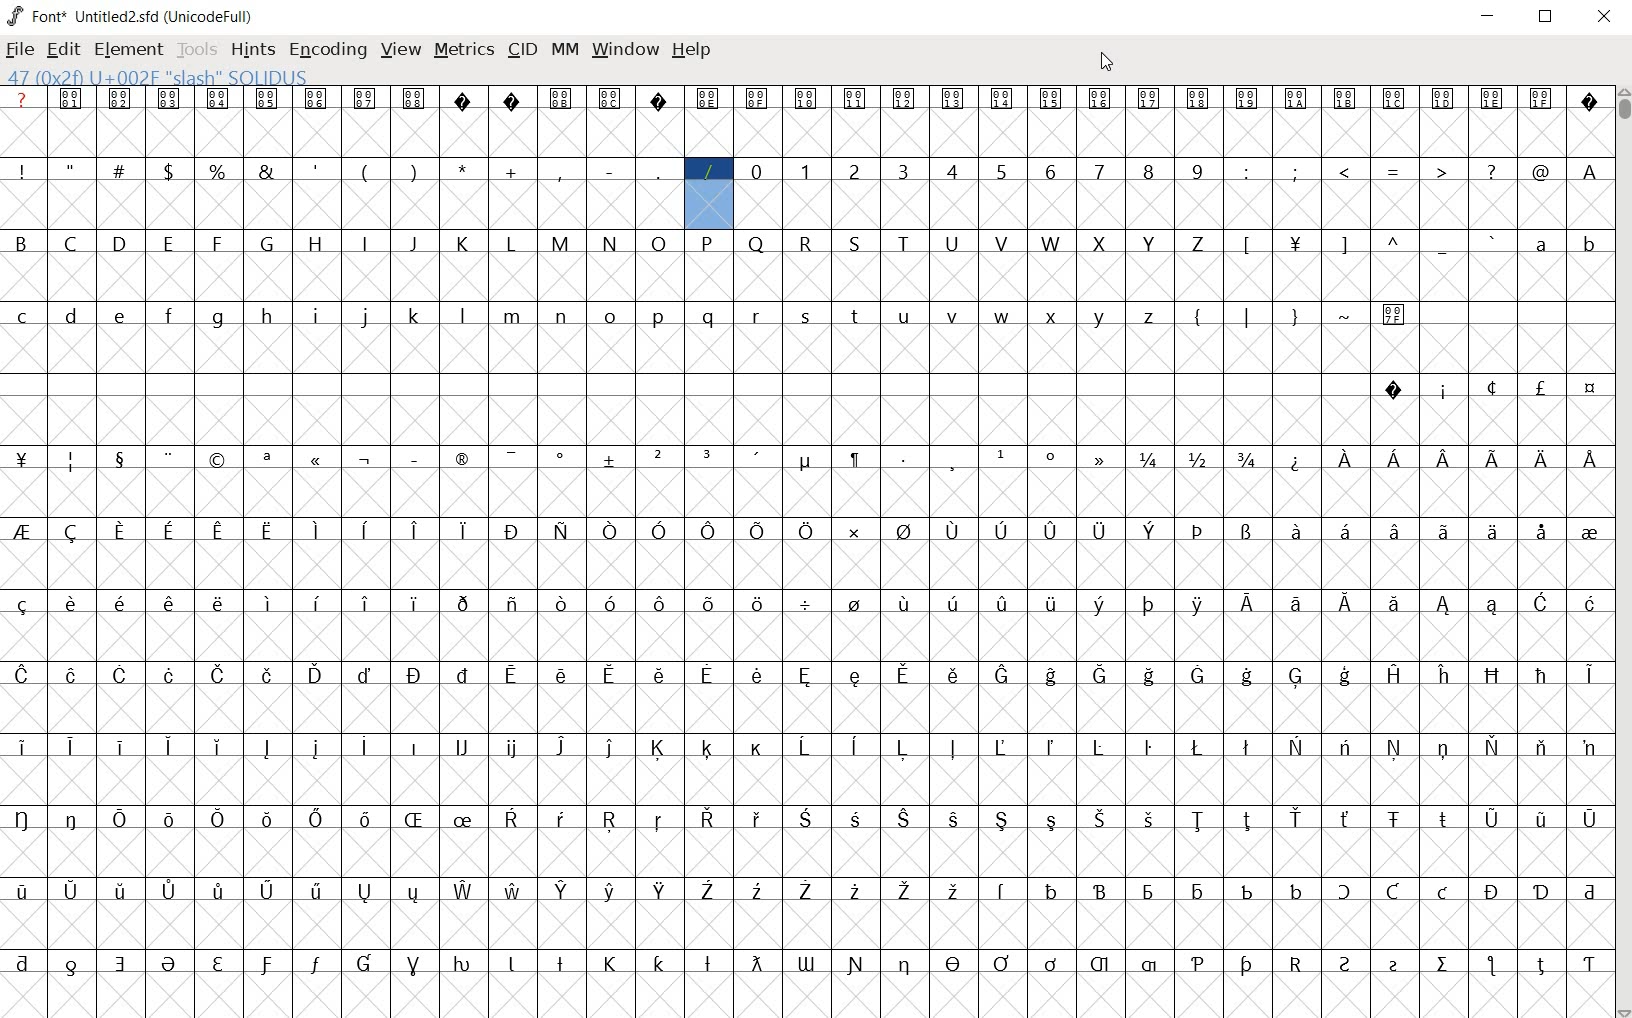 This screenshot has width=1632, height=1018. I want to click on glyph, so click(953, 98).